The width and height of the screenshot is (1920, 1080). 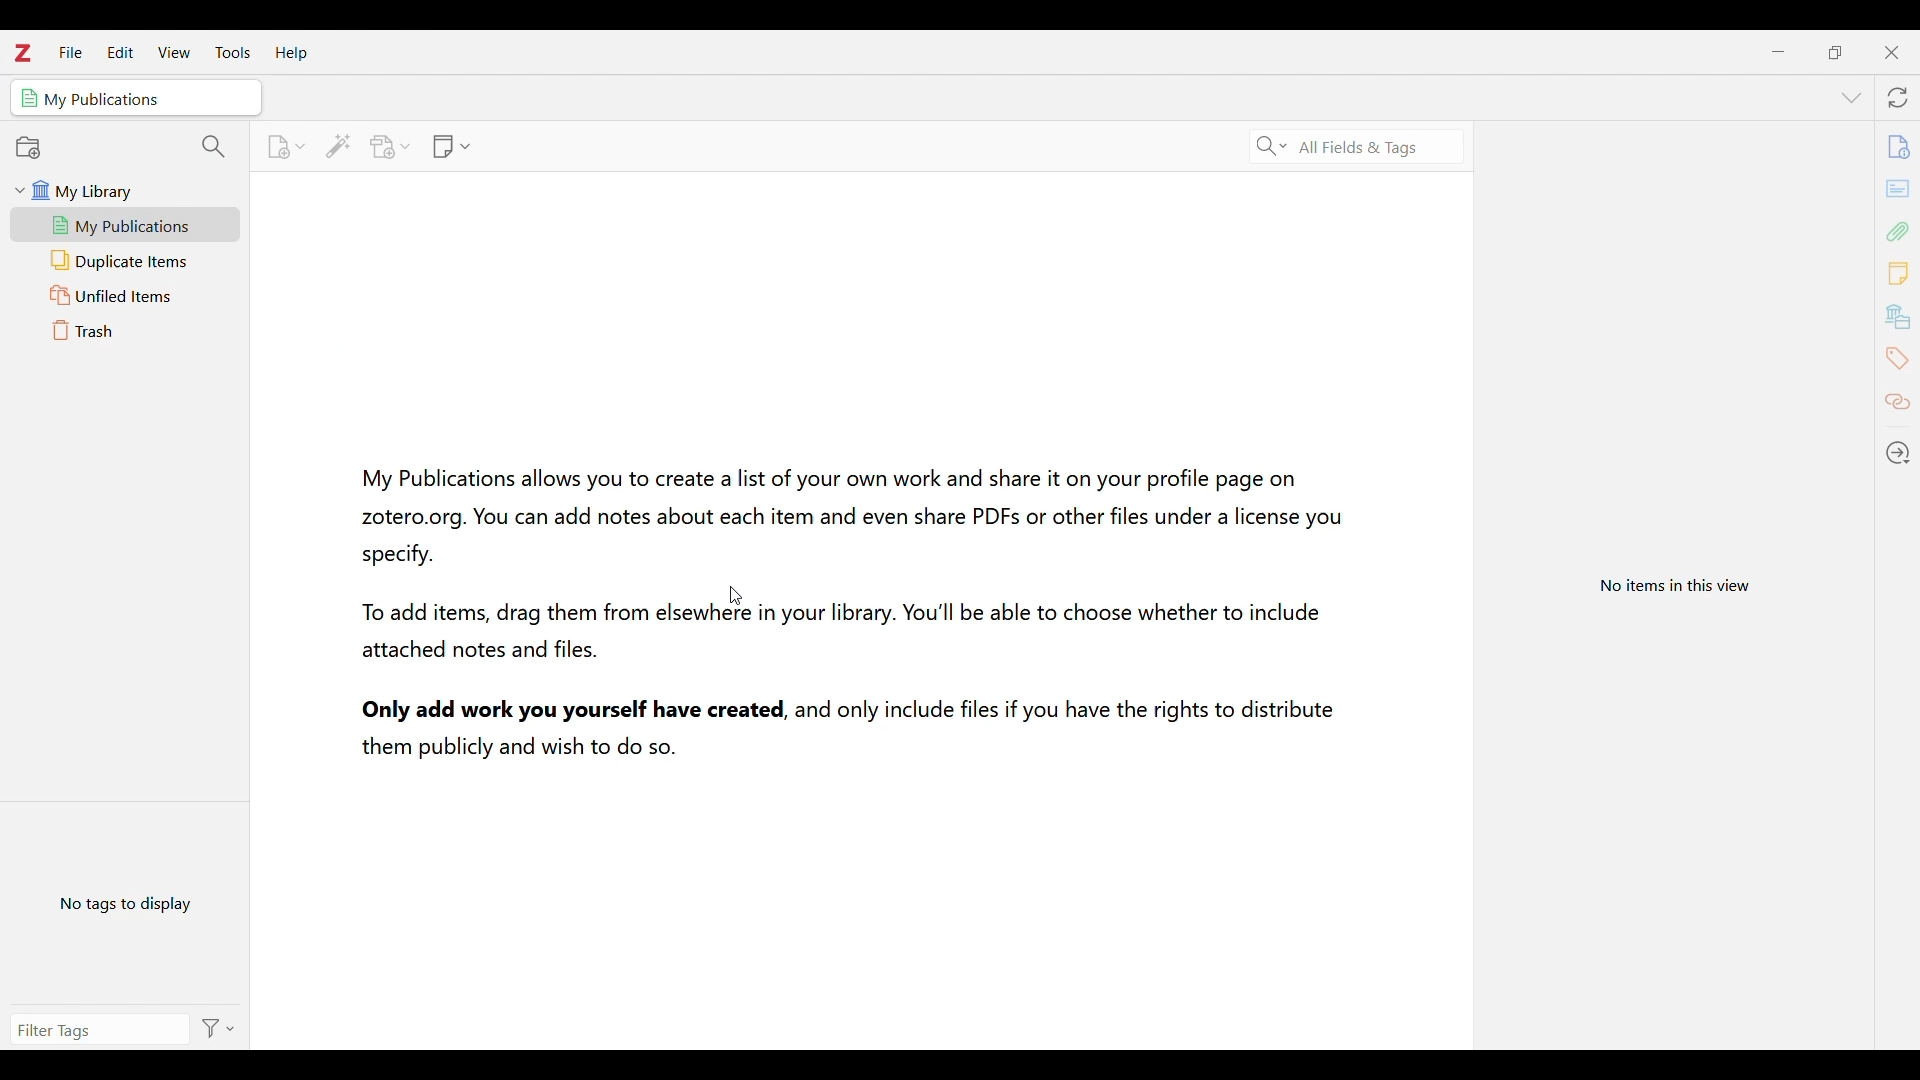 I want to click on Sync with zotero.org, so click(x=1898, y=98).